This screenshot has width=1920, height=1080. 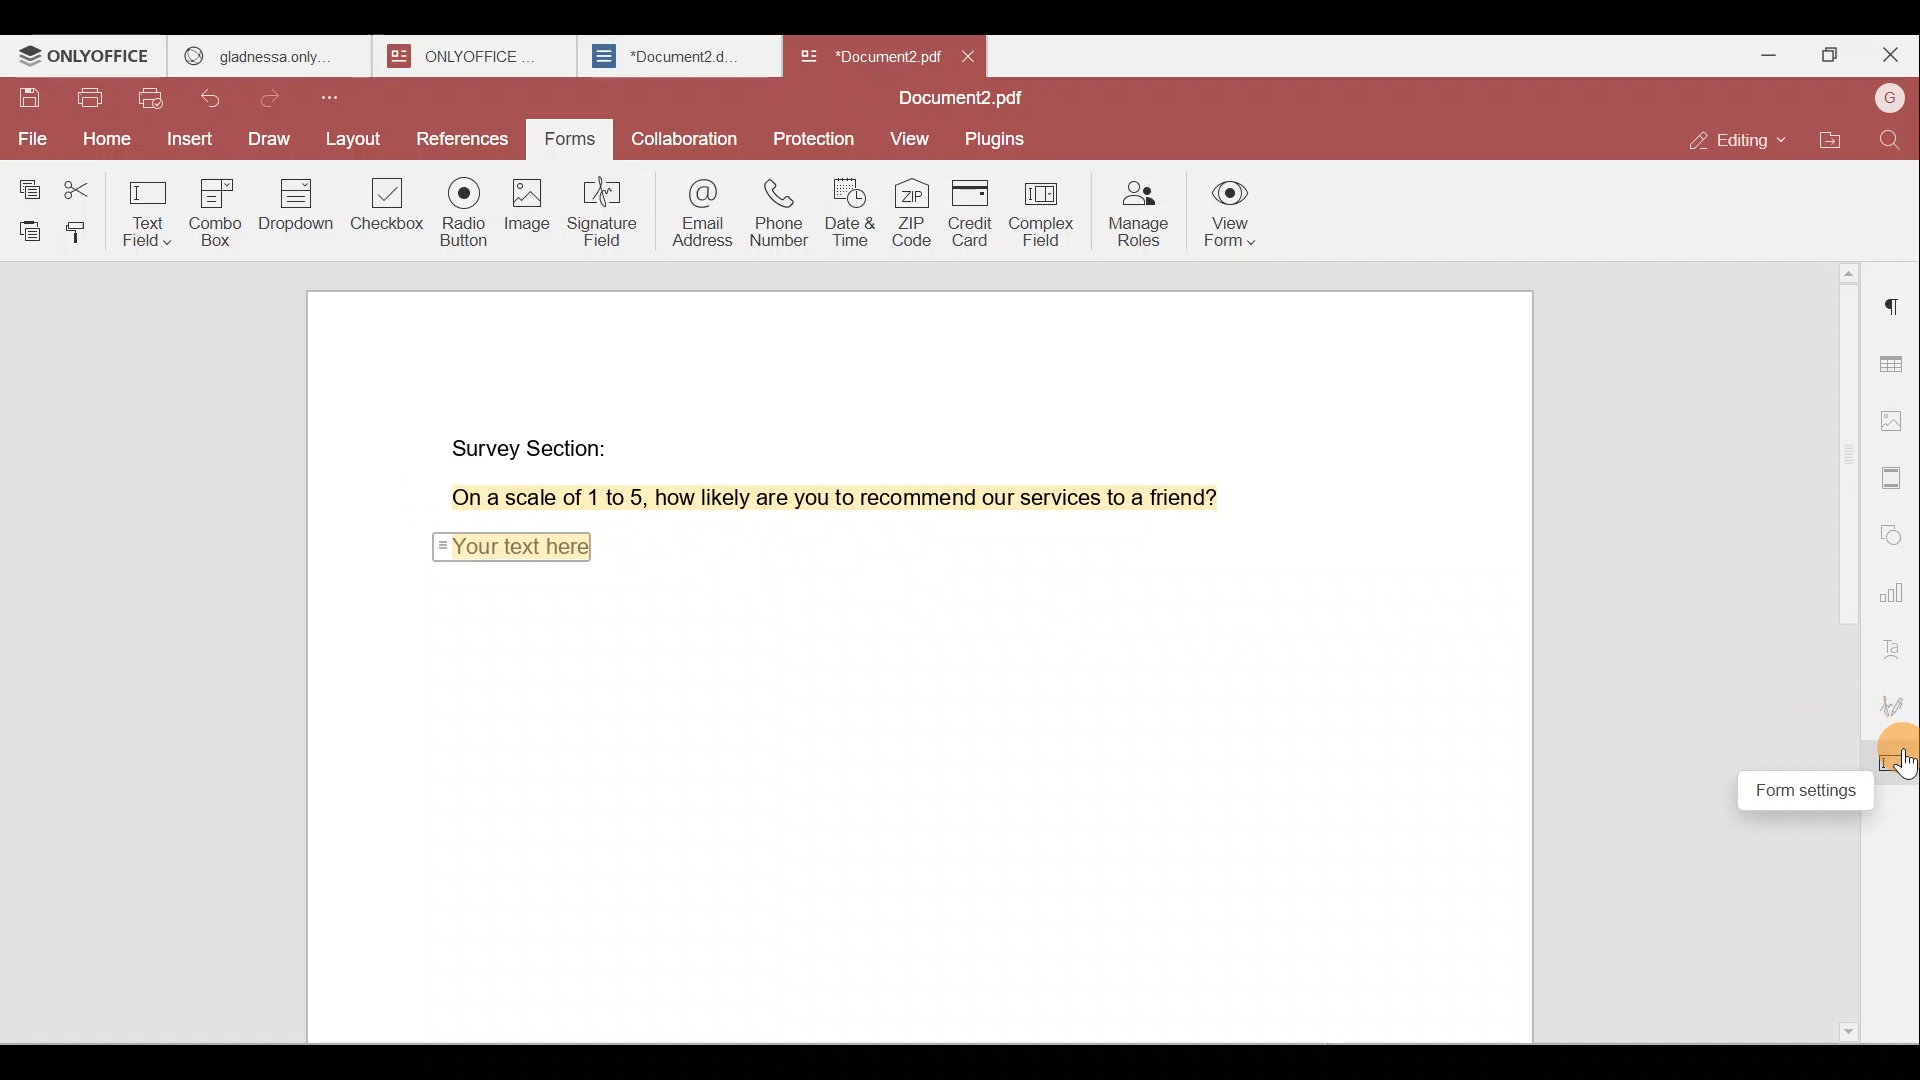 What do you see at coordinates (976, 213) in the screenshot?
I see `Credit card` at bounding box center [976, 213].